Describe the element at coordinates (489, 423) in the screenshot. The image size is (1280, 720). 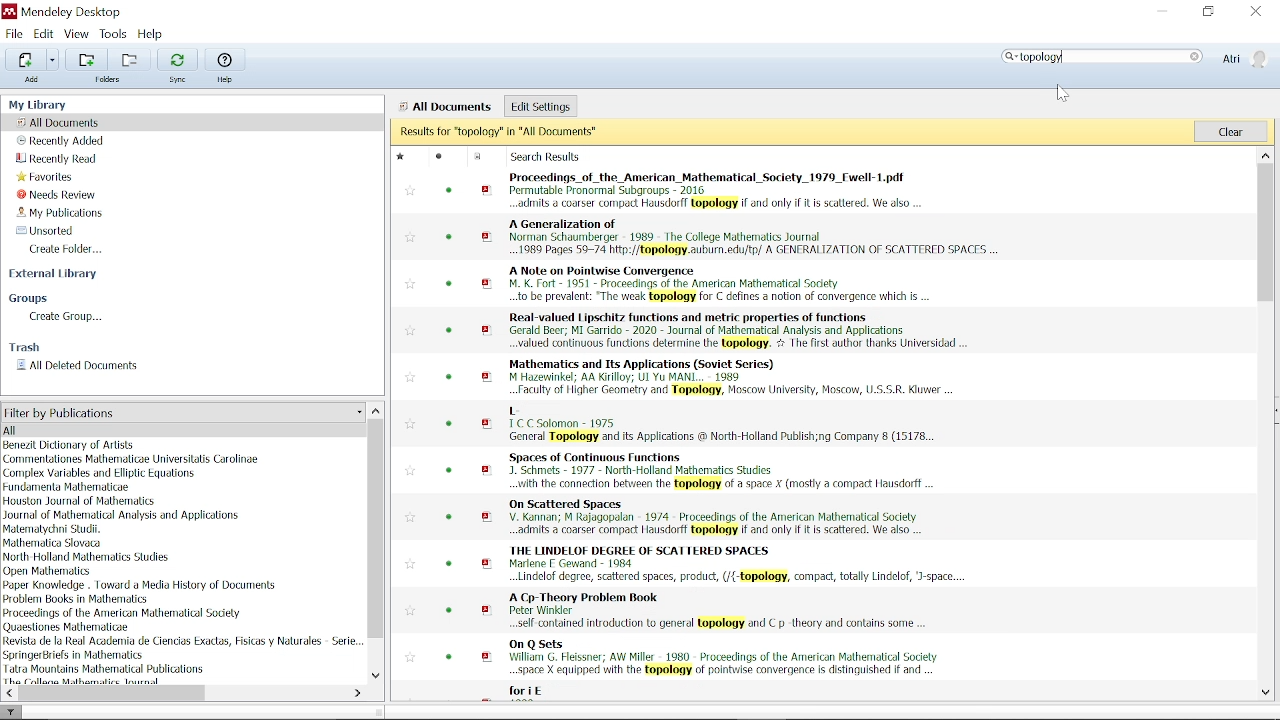
I see `pdf` at that location.